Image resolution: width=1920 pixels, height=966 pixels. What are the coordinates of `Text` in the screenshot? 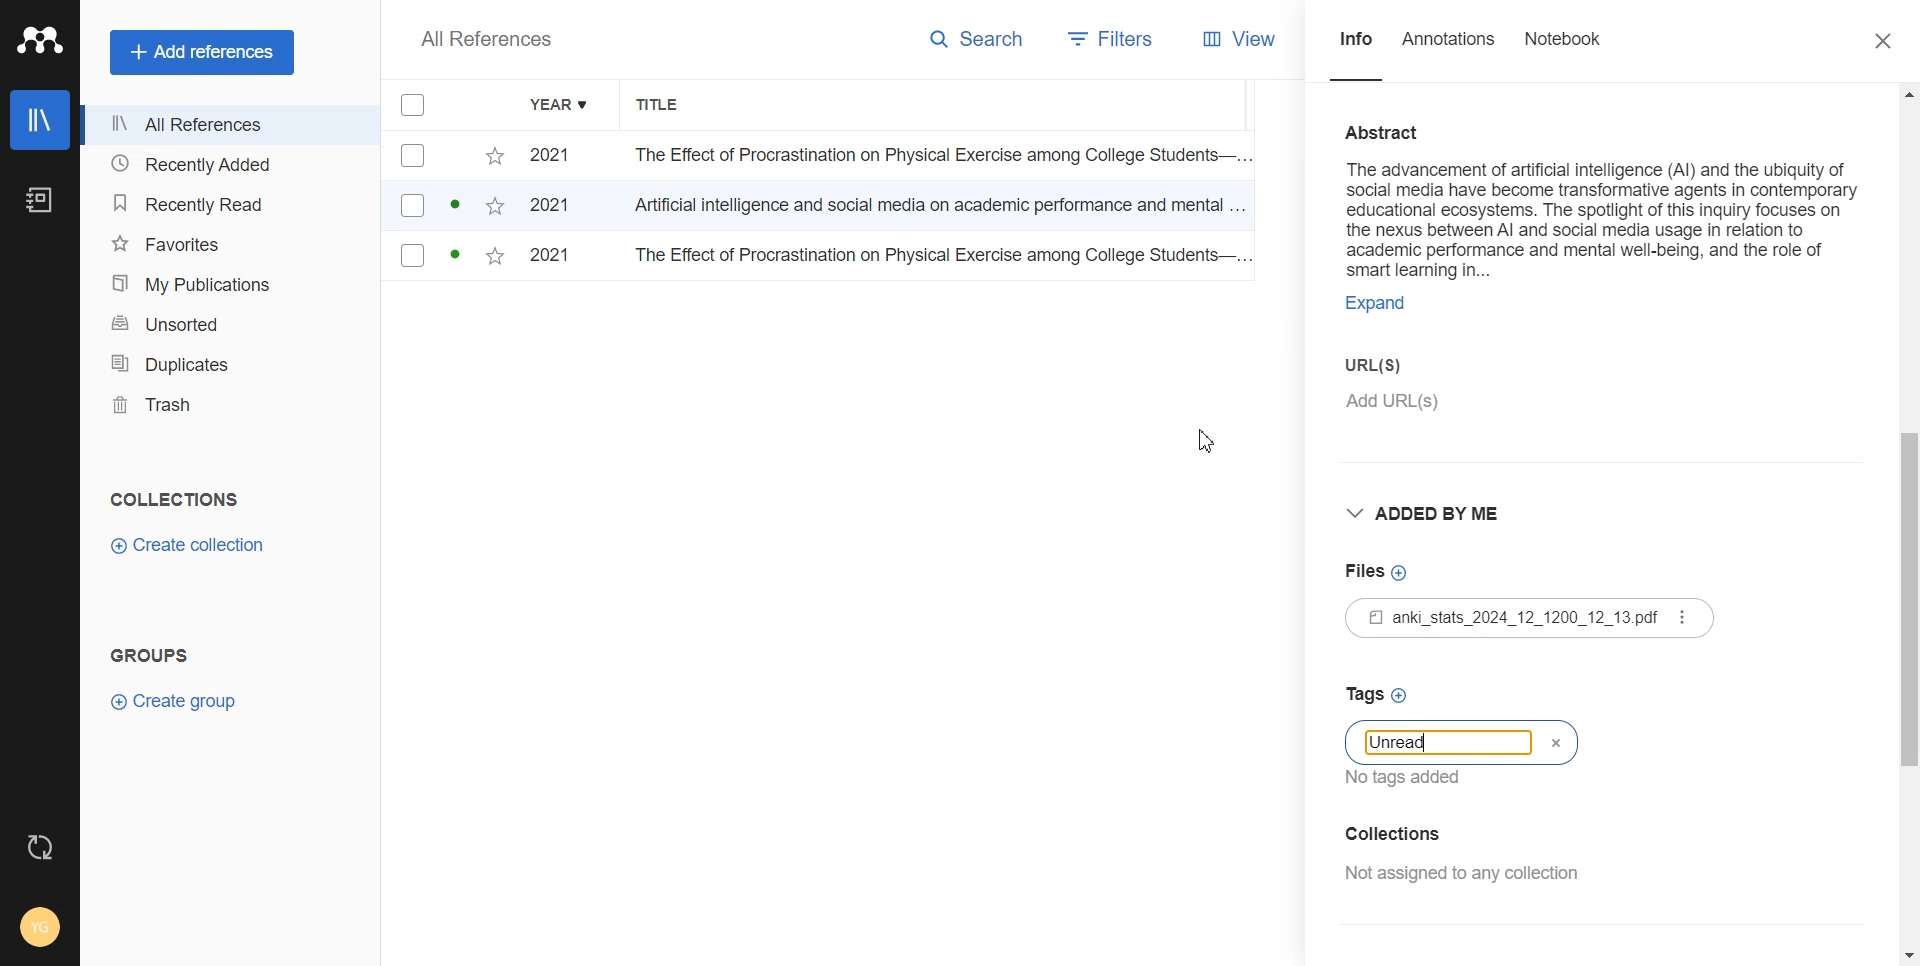 It's located at (1404, 743).